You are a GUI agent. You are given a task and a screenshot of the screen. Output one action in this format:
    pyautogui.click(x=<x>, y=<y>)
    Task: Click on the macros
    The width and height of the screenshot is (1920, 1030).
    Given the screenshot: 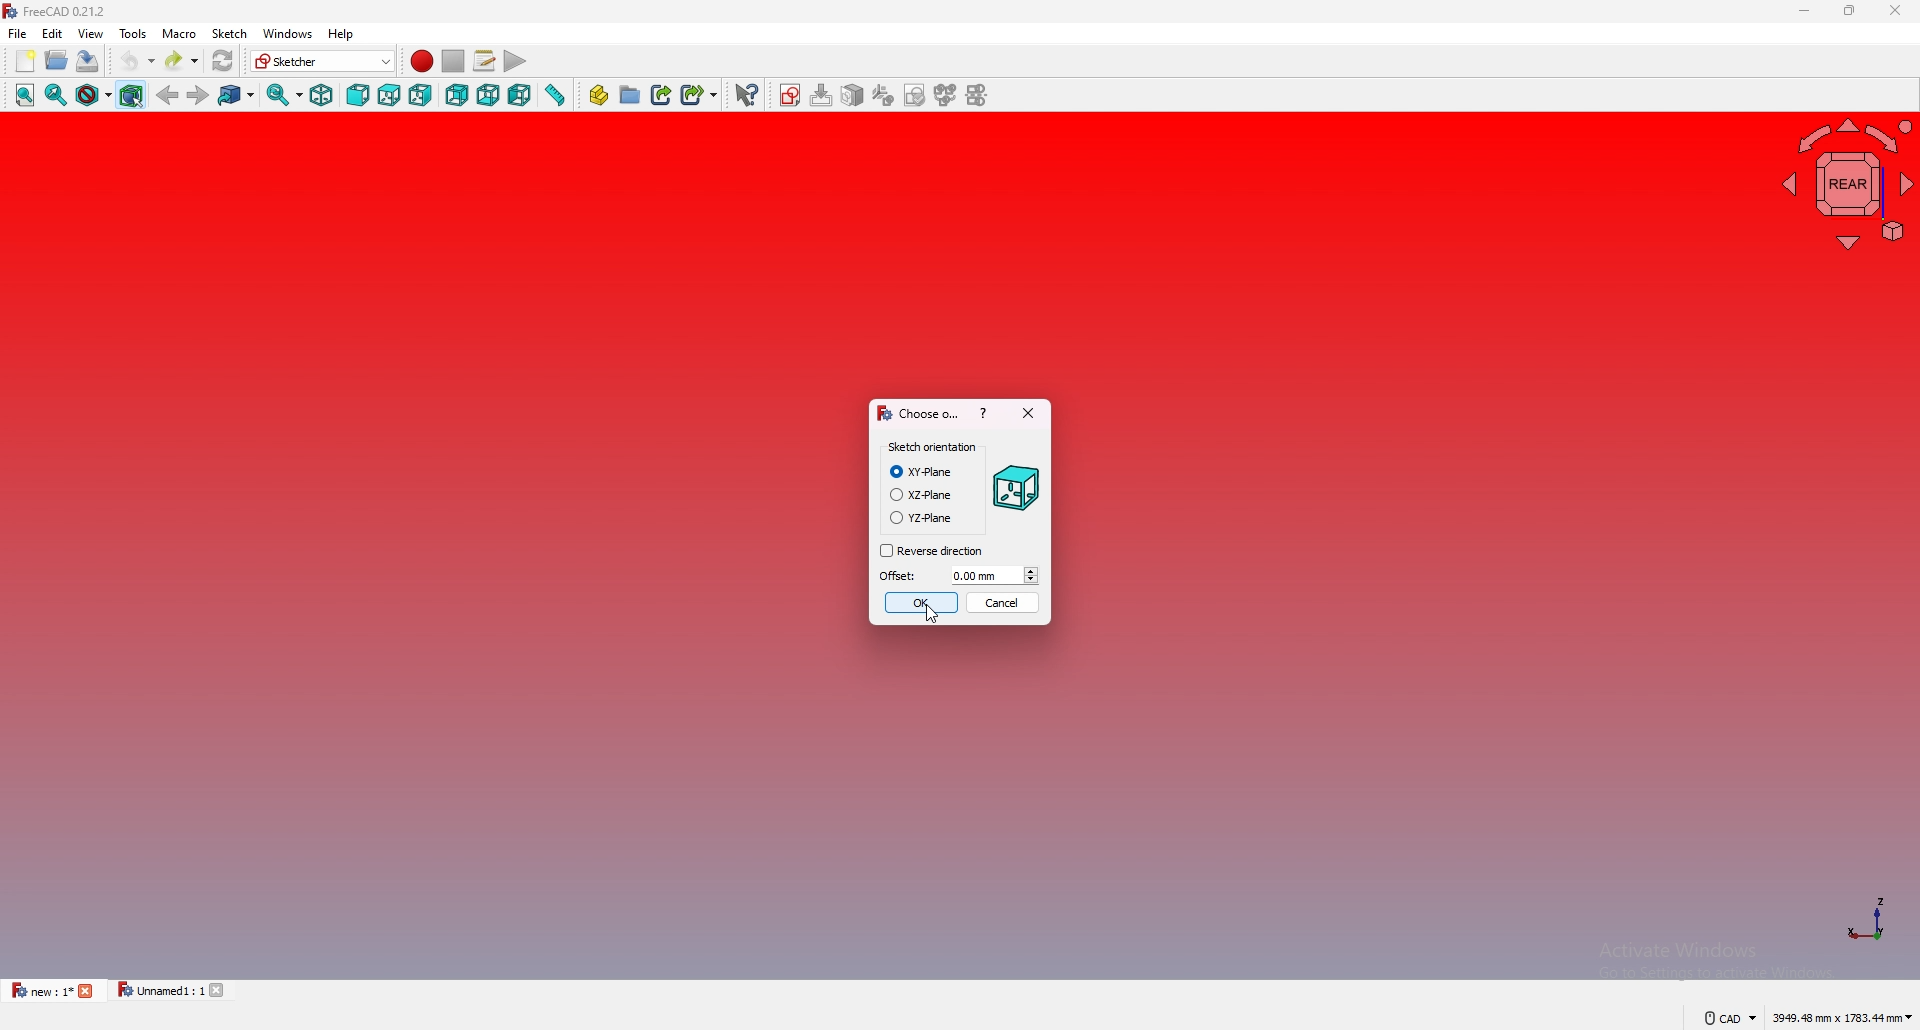 What is the action you would take?
    pyautogui.click(x=484, y=61)
    